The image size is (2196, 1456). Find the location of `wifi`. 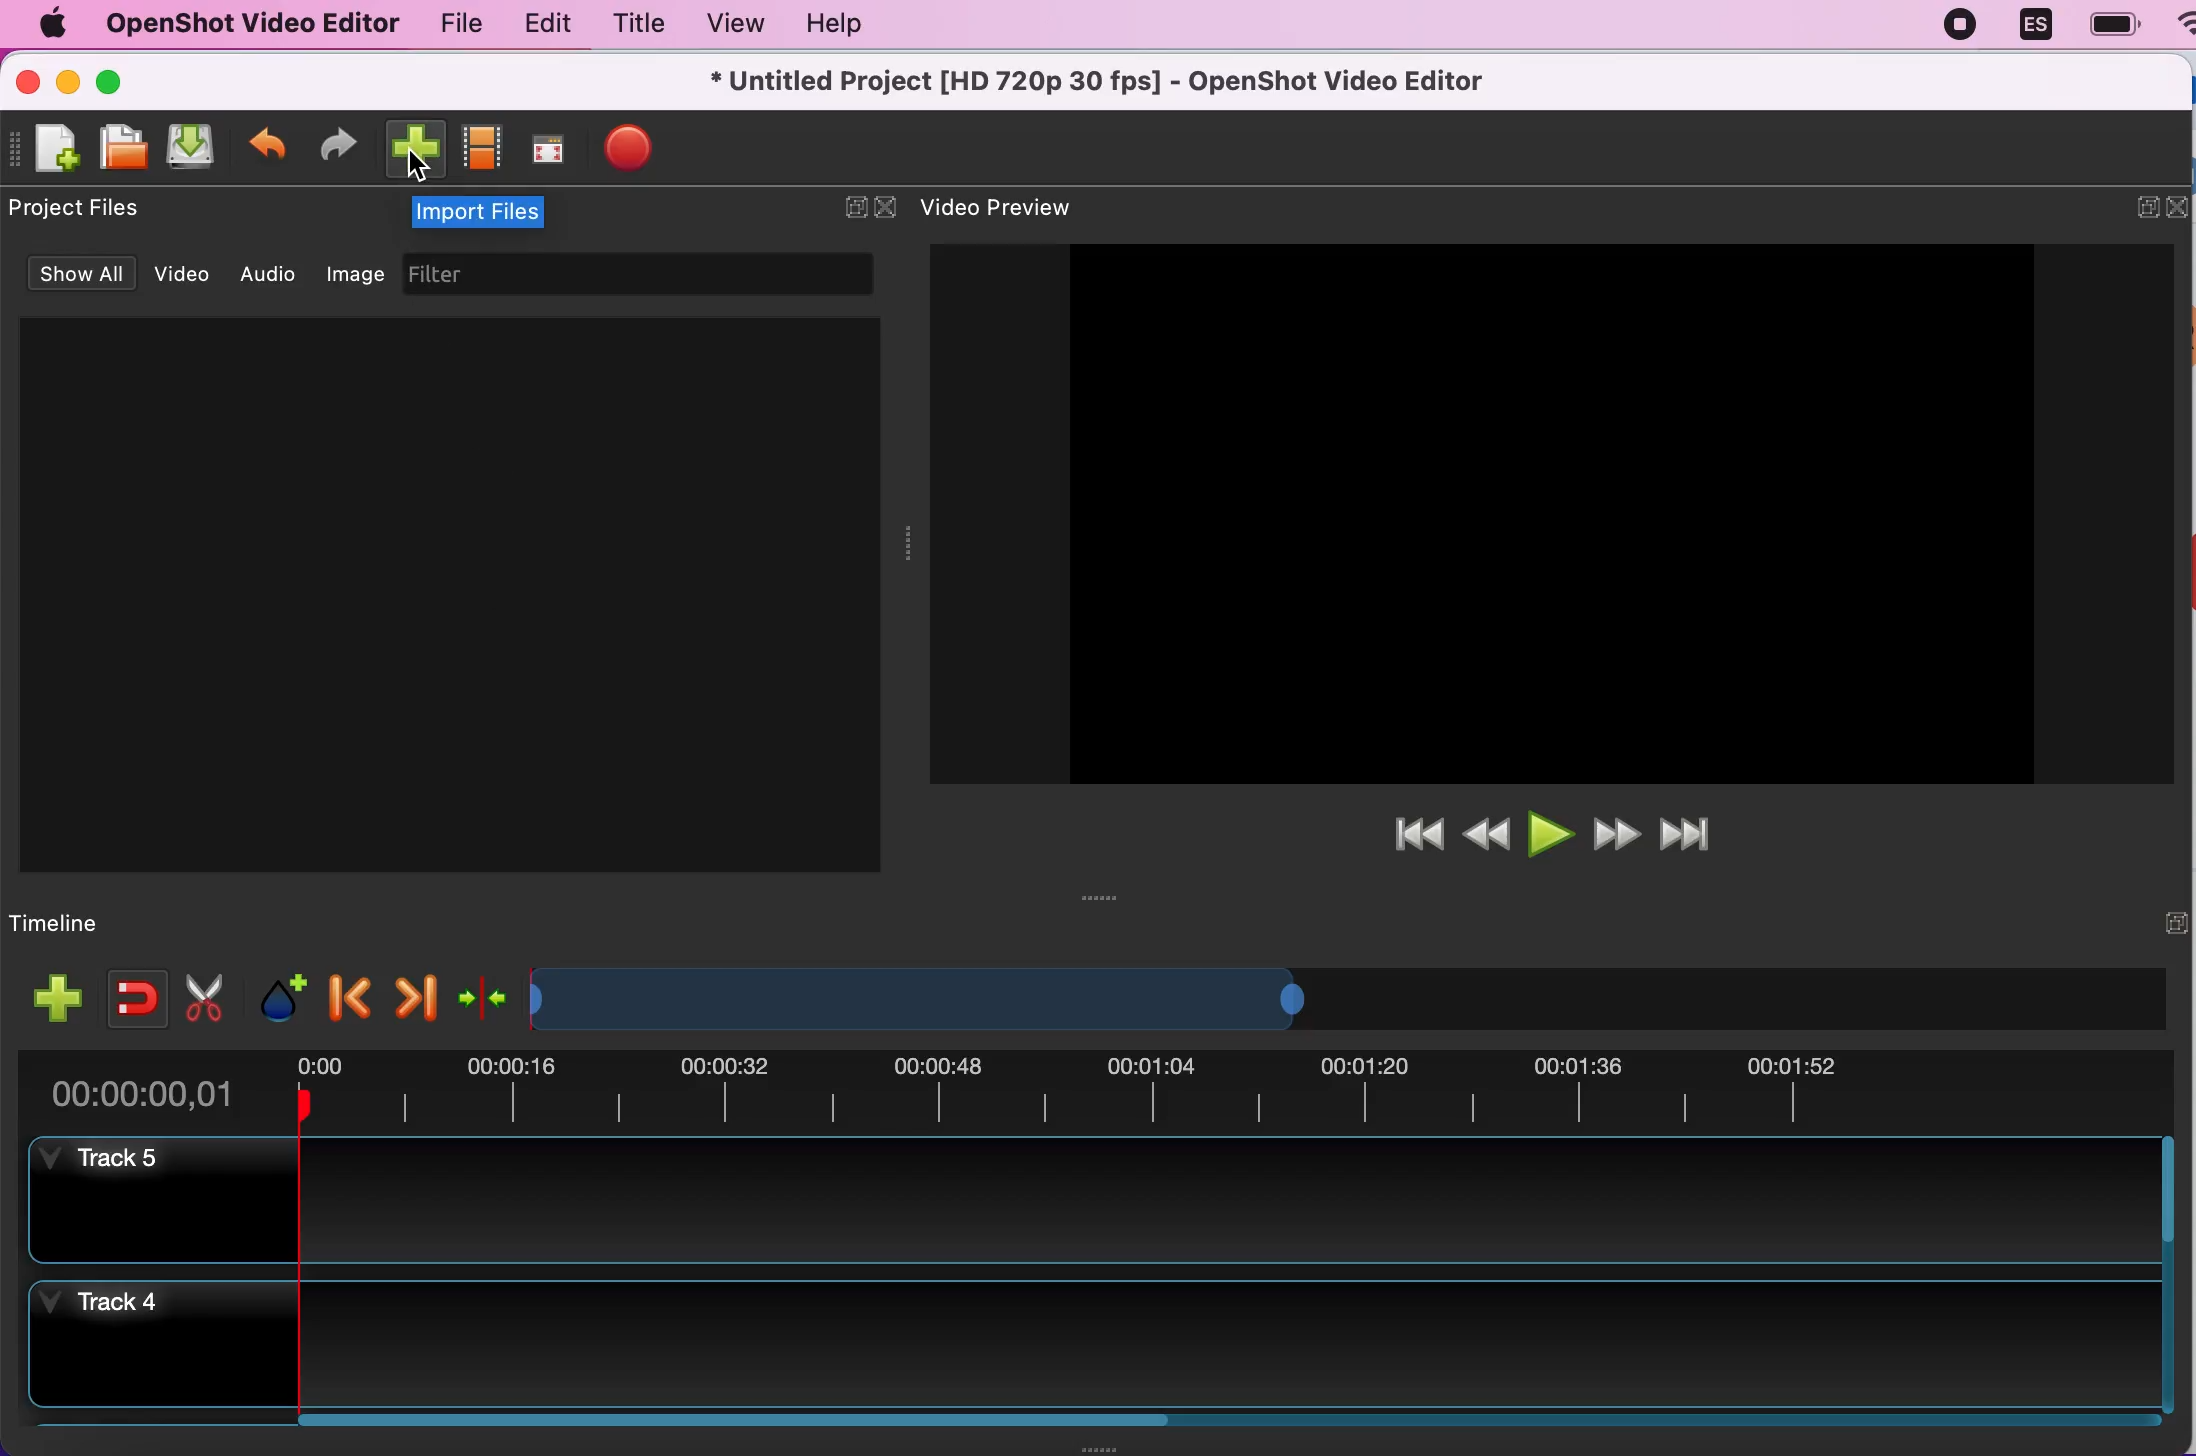

wifi is located at coordinates (2175, 26).